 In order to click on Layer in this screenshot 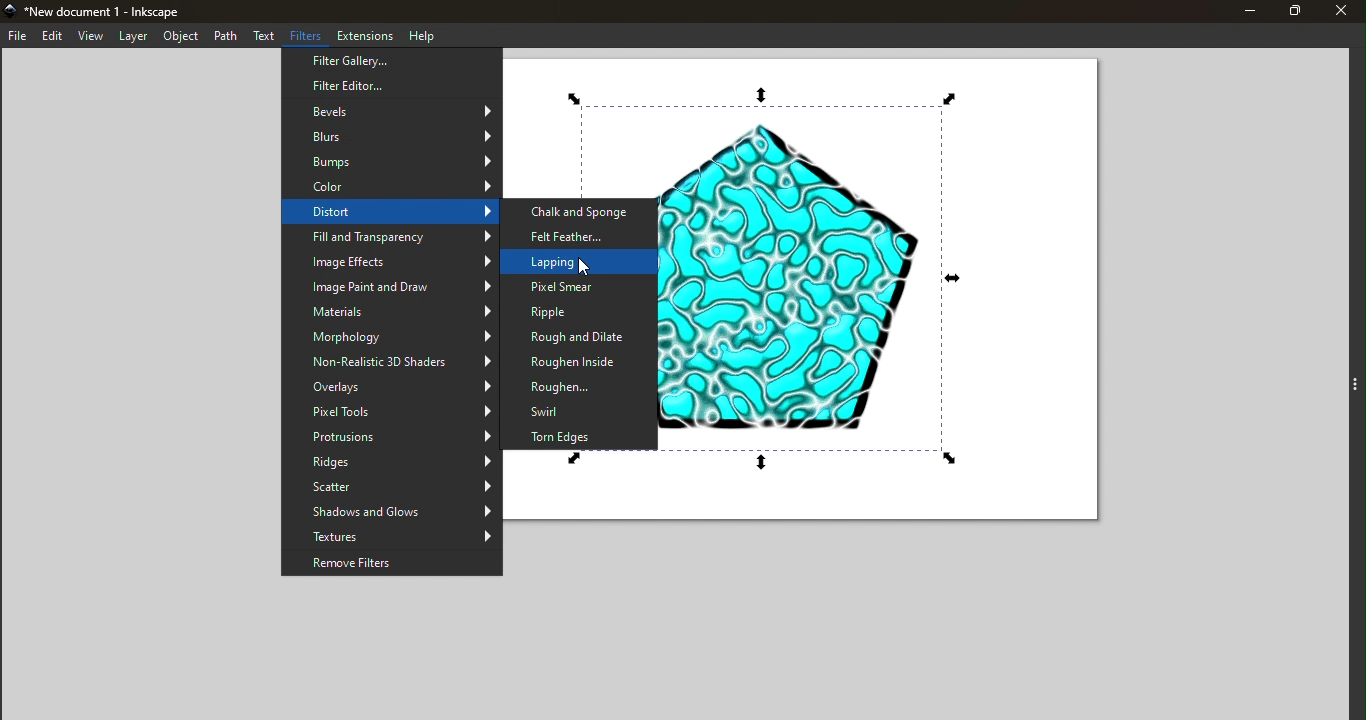, I will do `click(133, 37)`.